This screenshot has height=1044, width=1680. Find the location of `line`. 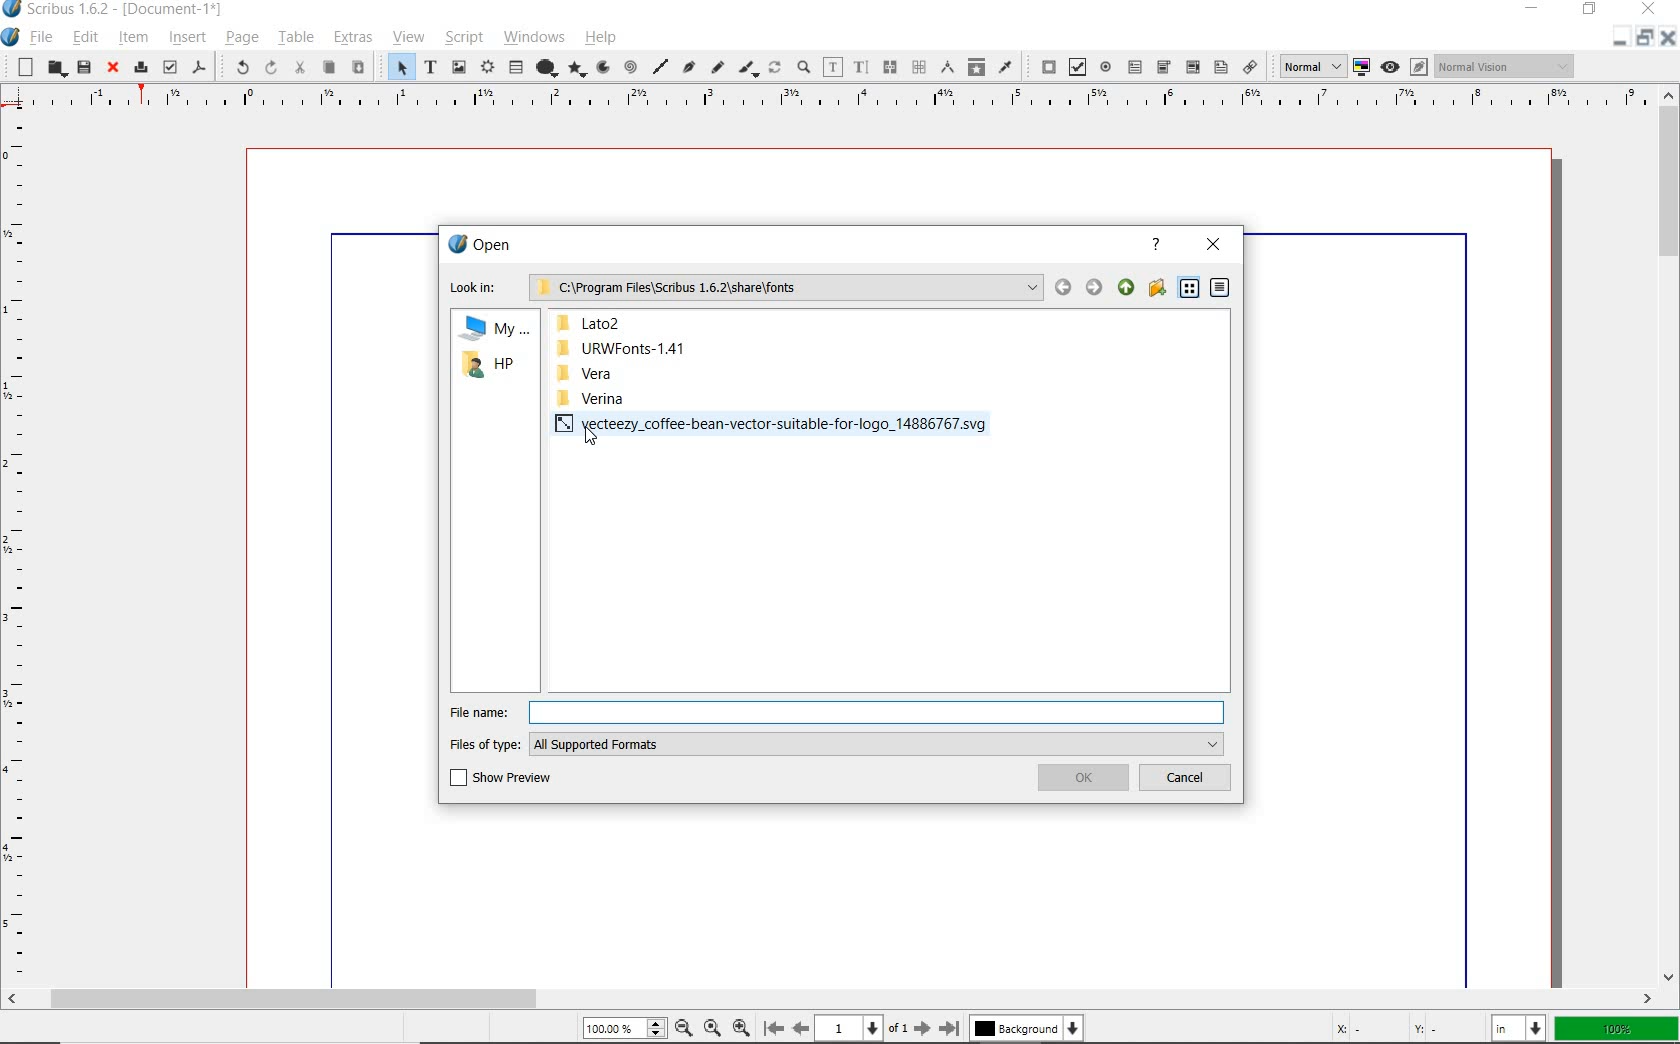

line is located at coordinates (659, 68).